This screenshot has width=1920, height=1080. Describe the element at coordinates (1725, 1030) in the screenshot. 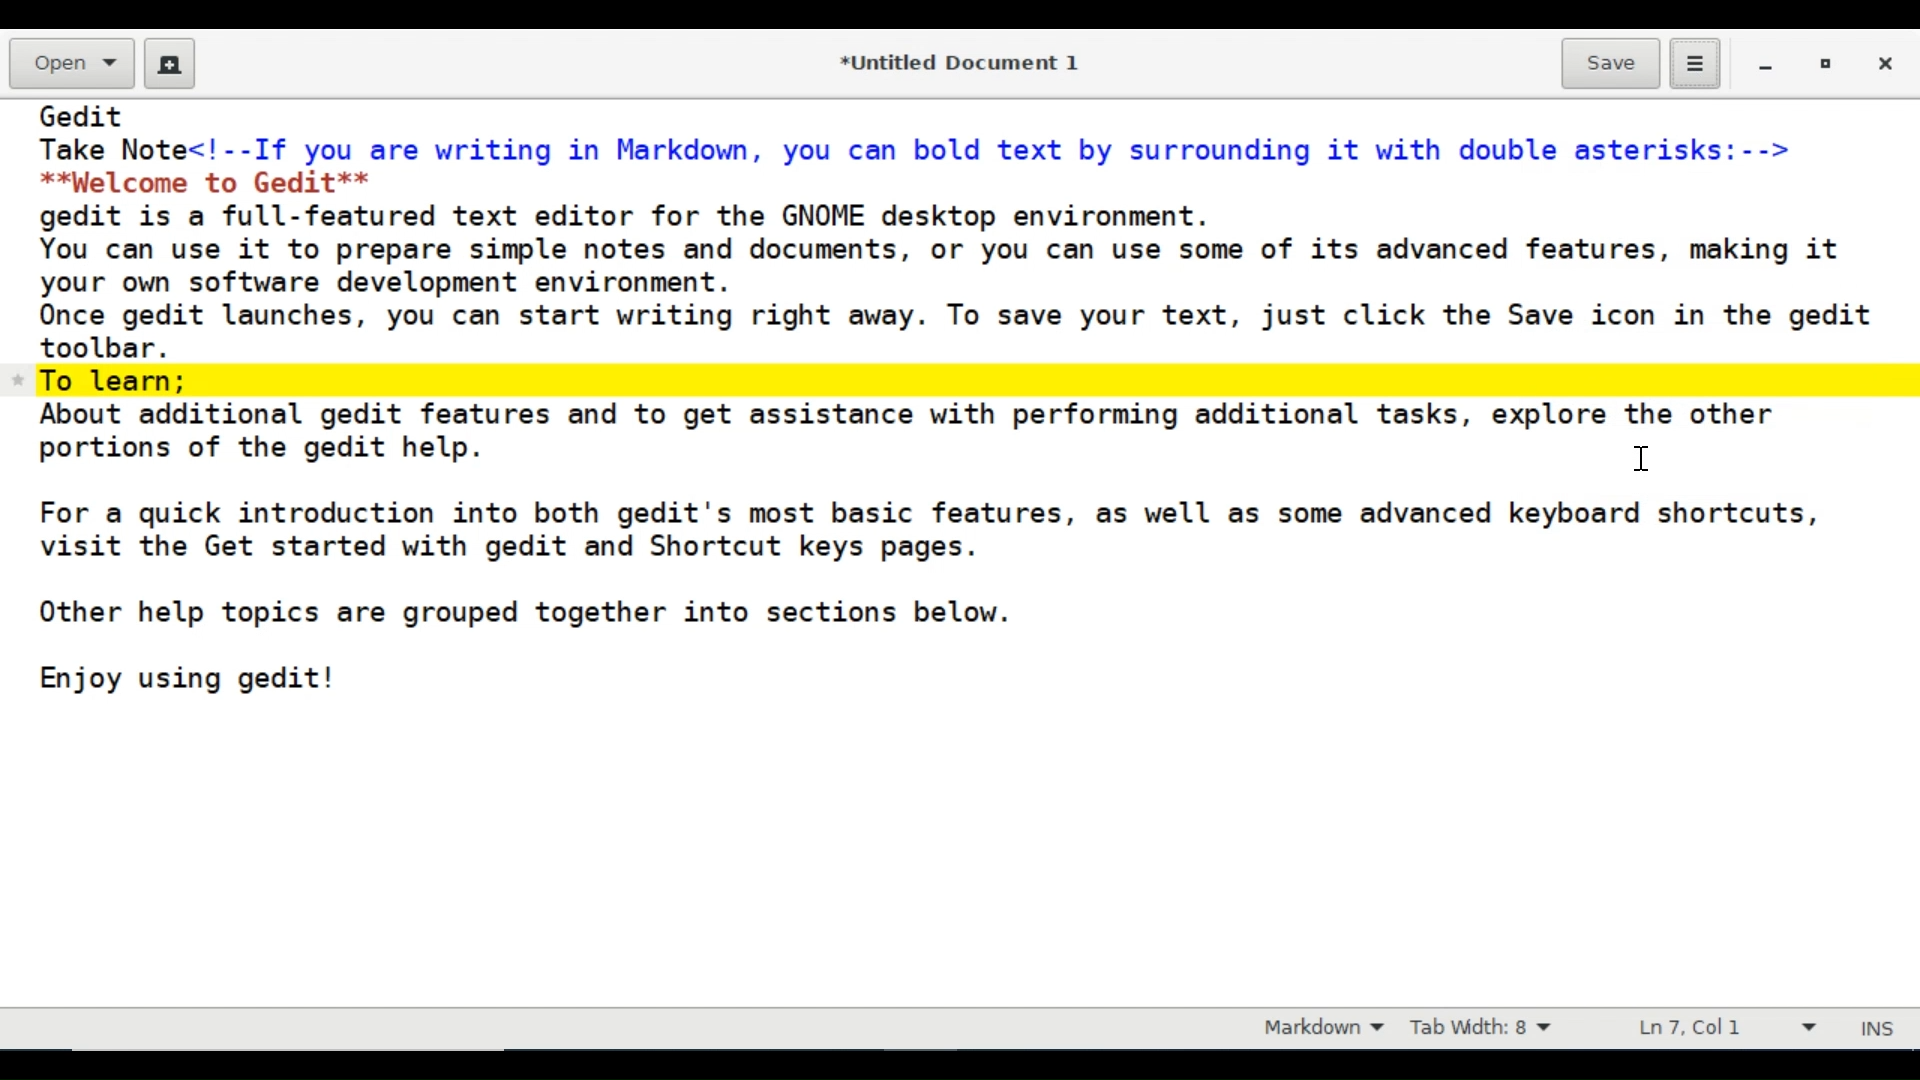

I see `Line and Column prefernce` at that location.